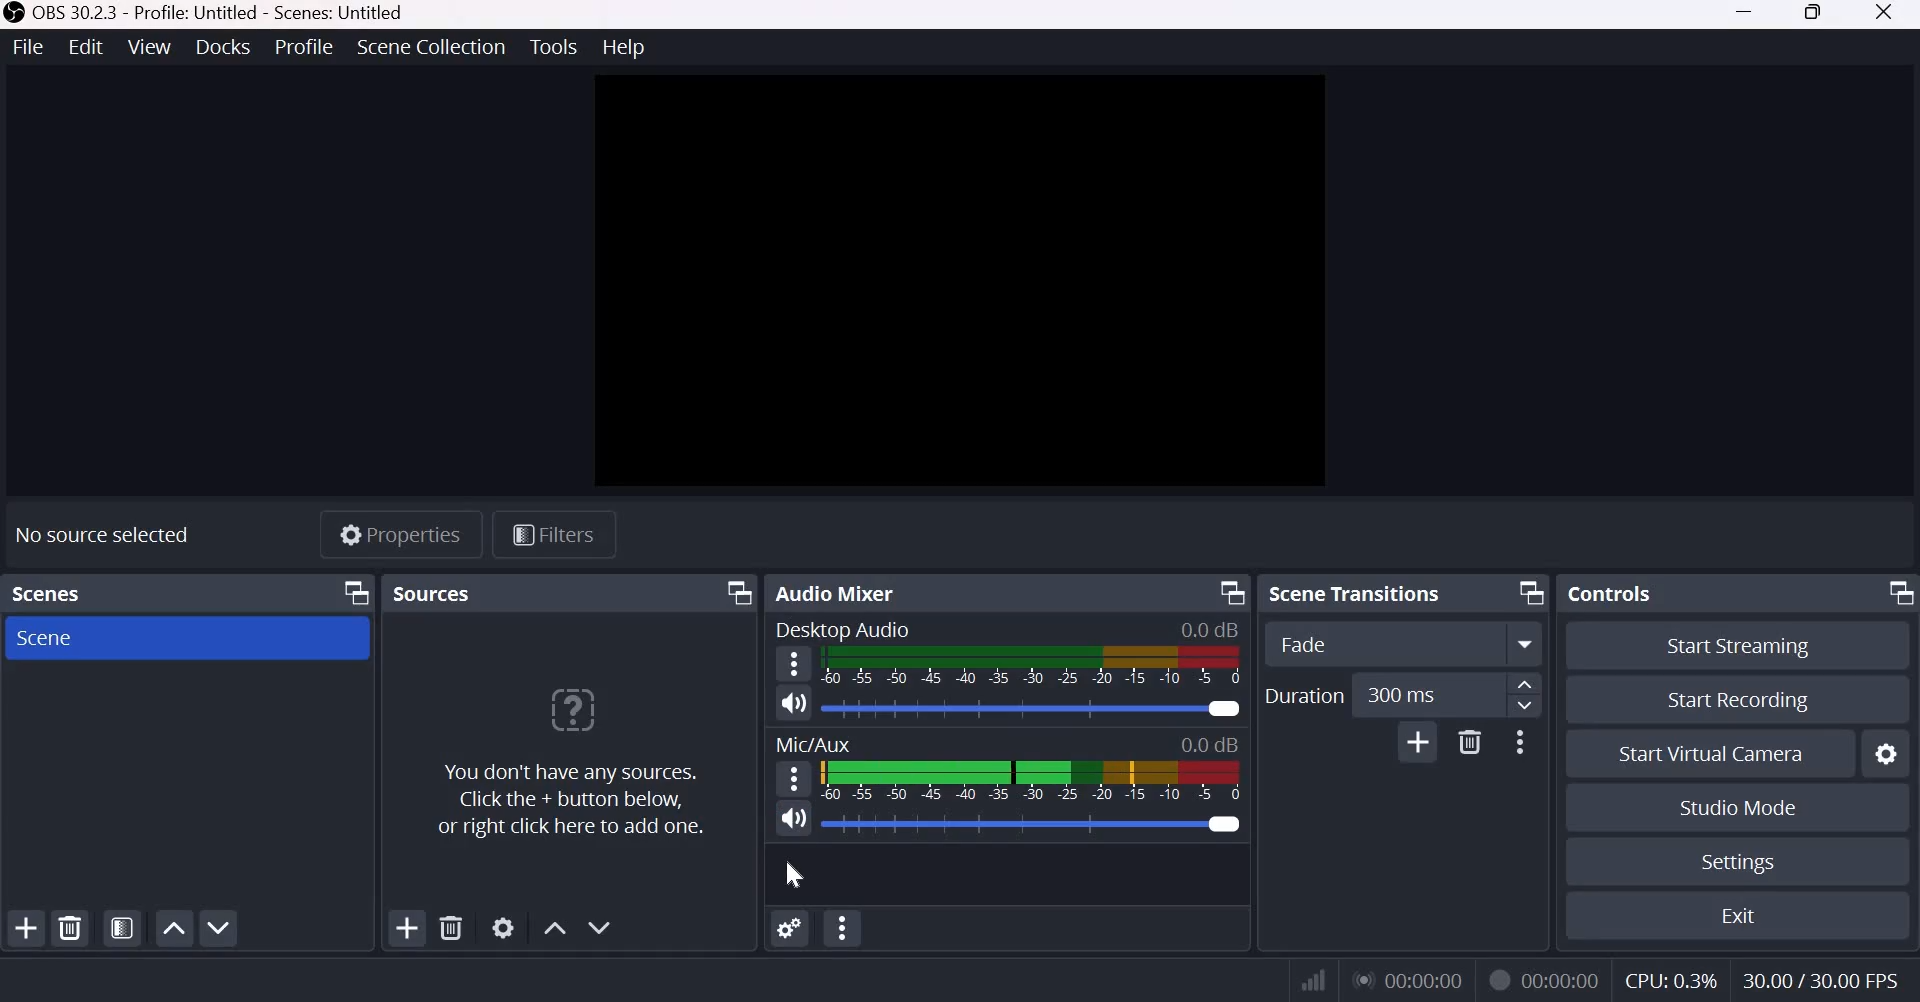  Describe the element at coordinates (1528, 709) in the screenshot. I see `Decrease` at that location.